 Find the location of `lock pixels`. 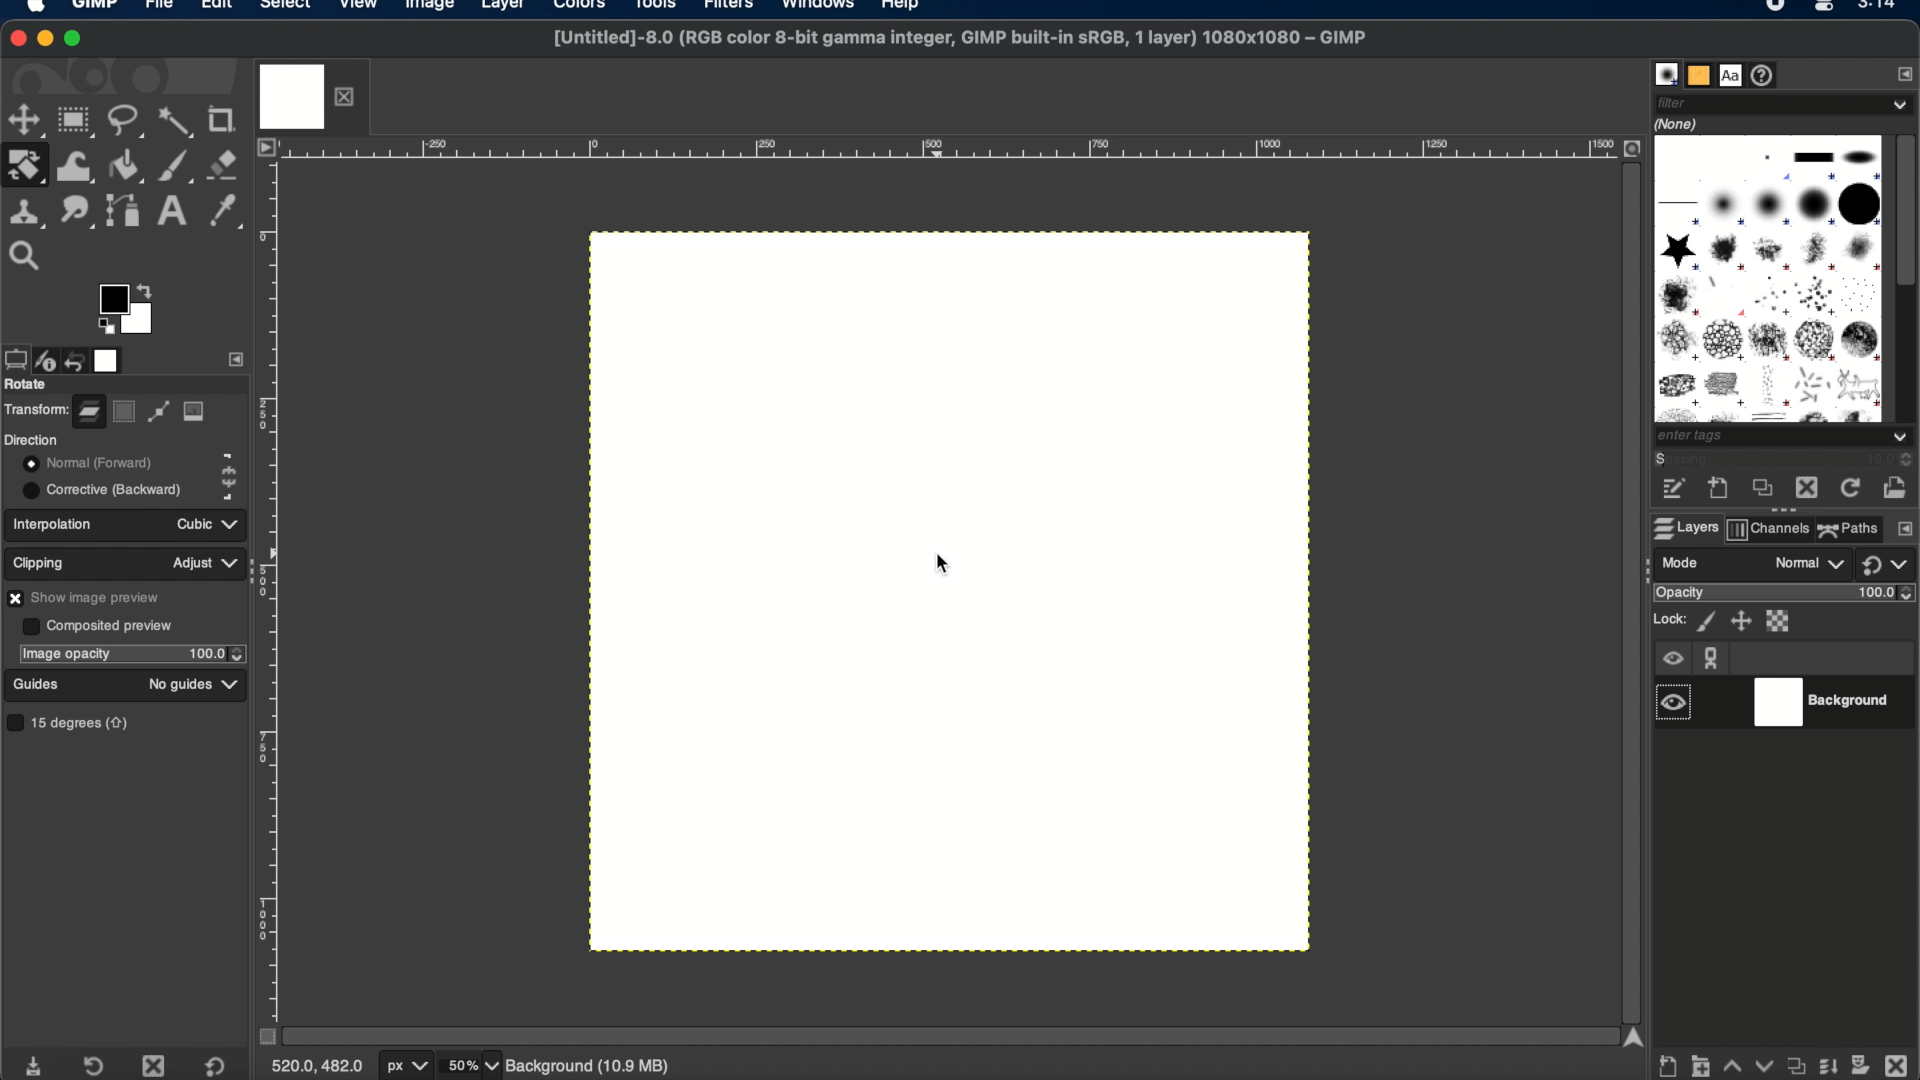

lock pixels is located at coordinates (1705, 621).